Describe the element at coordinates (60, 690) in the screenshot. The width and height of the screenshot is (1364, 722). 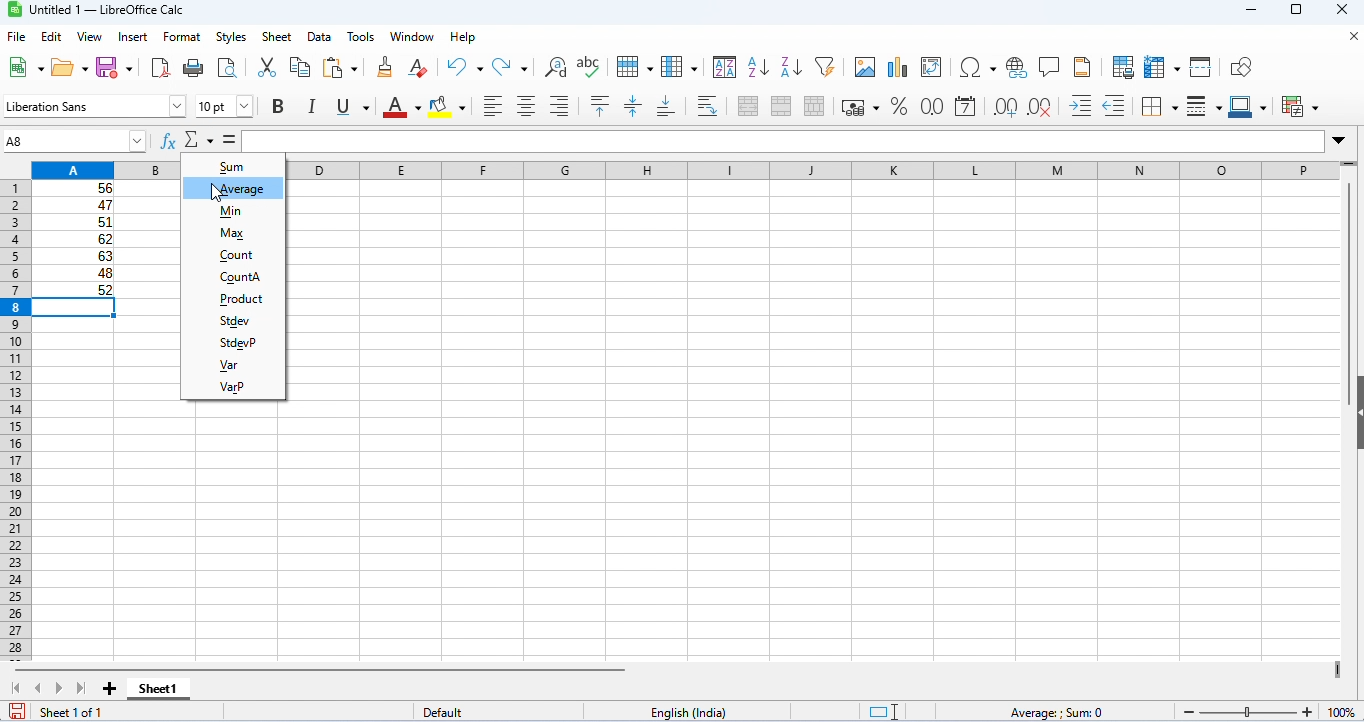
I see `next sheet` at that location.